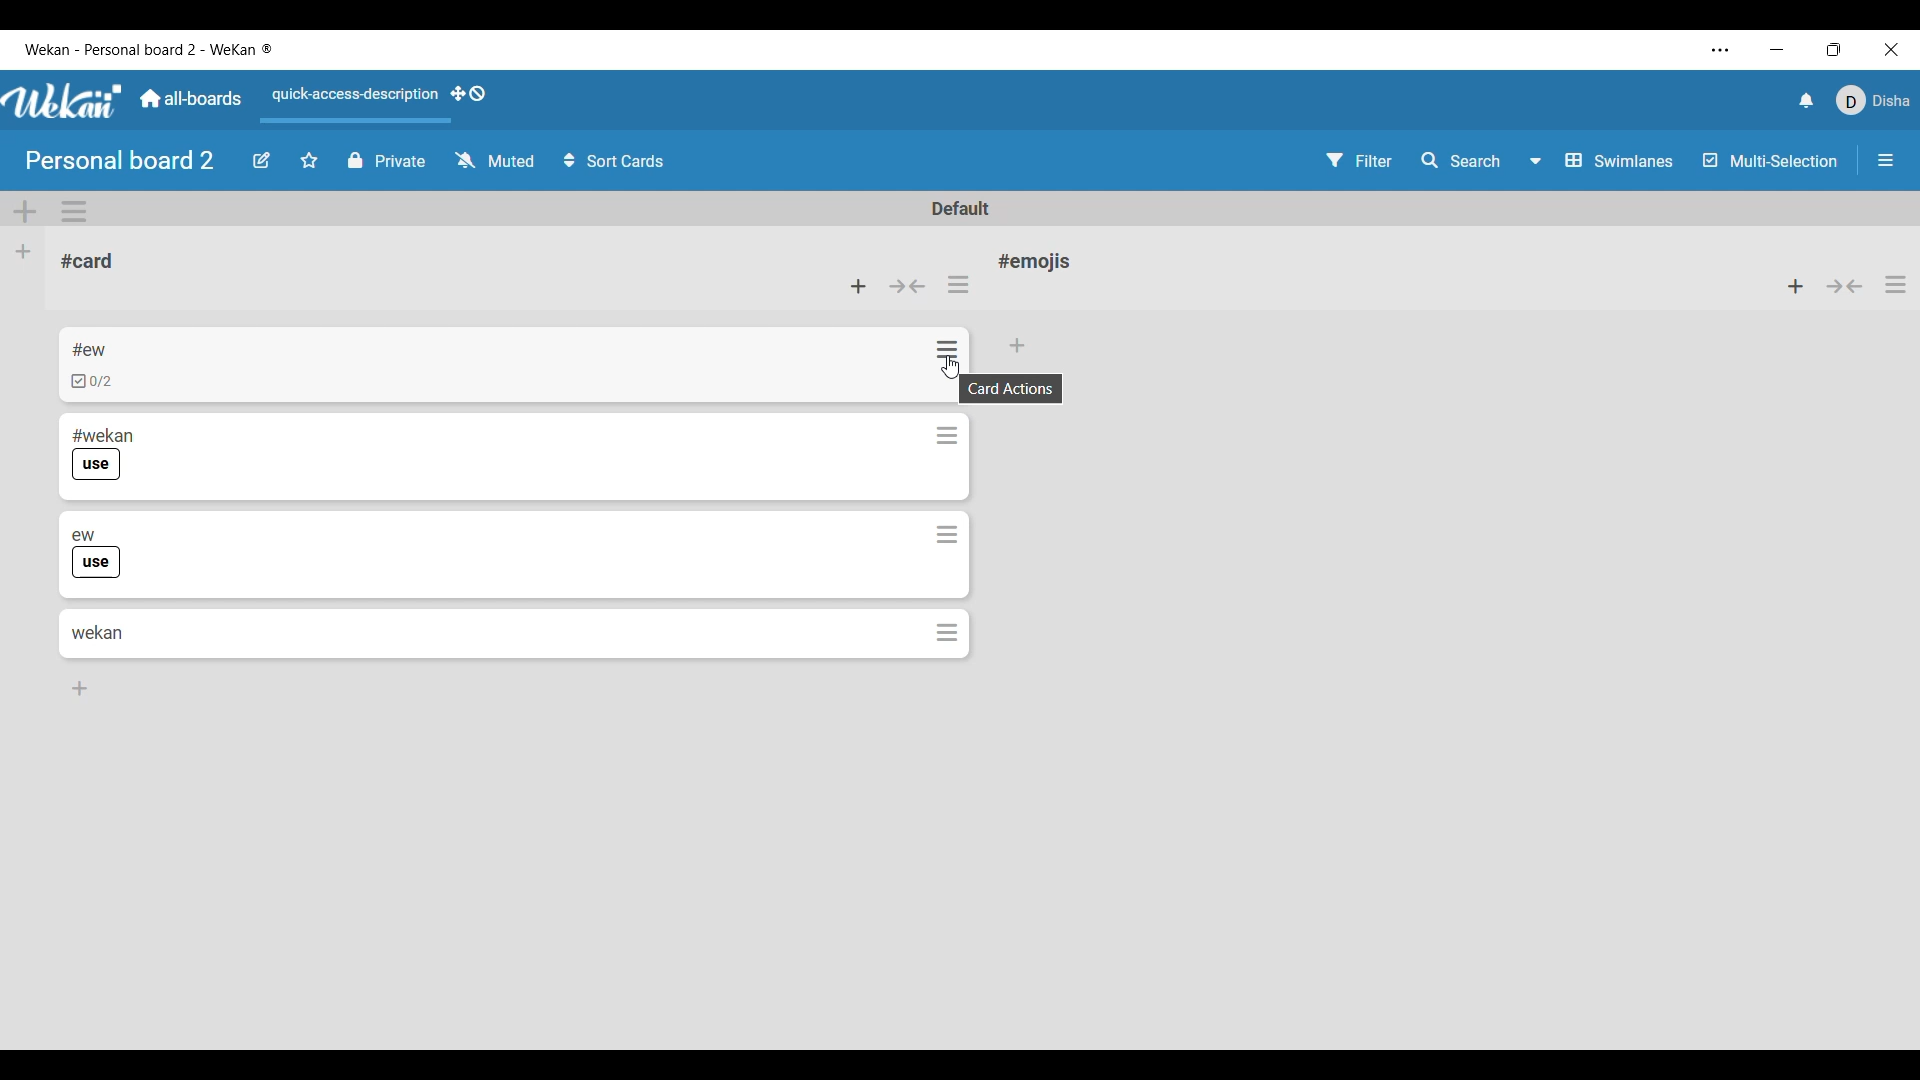 This screenshot has height=1080, width=1920. I want to click on Software logo, so click(64, 100).